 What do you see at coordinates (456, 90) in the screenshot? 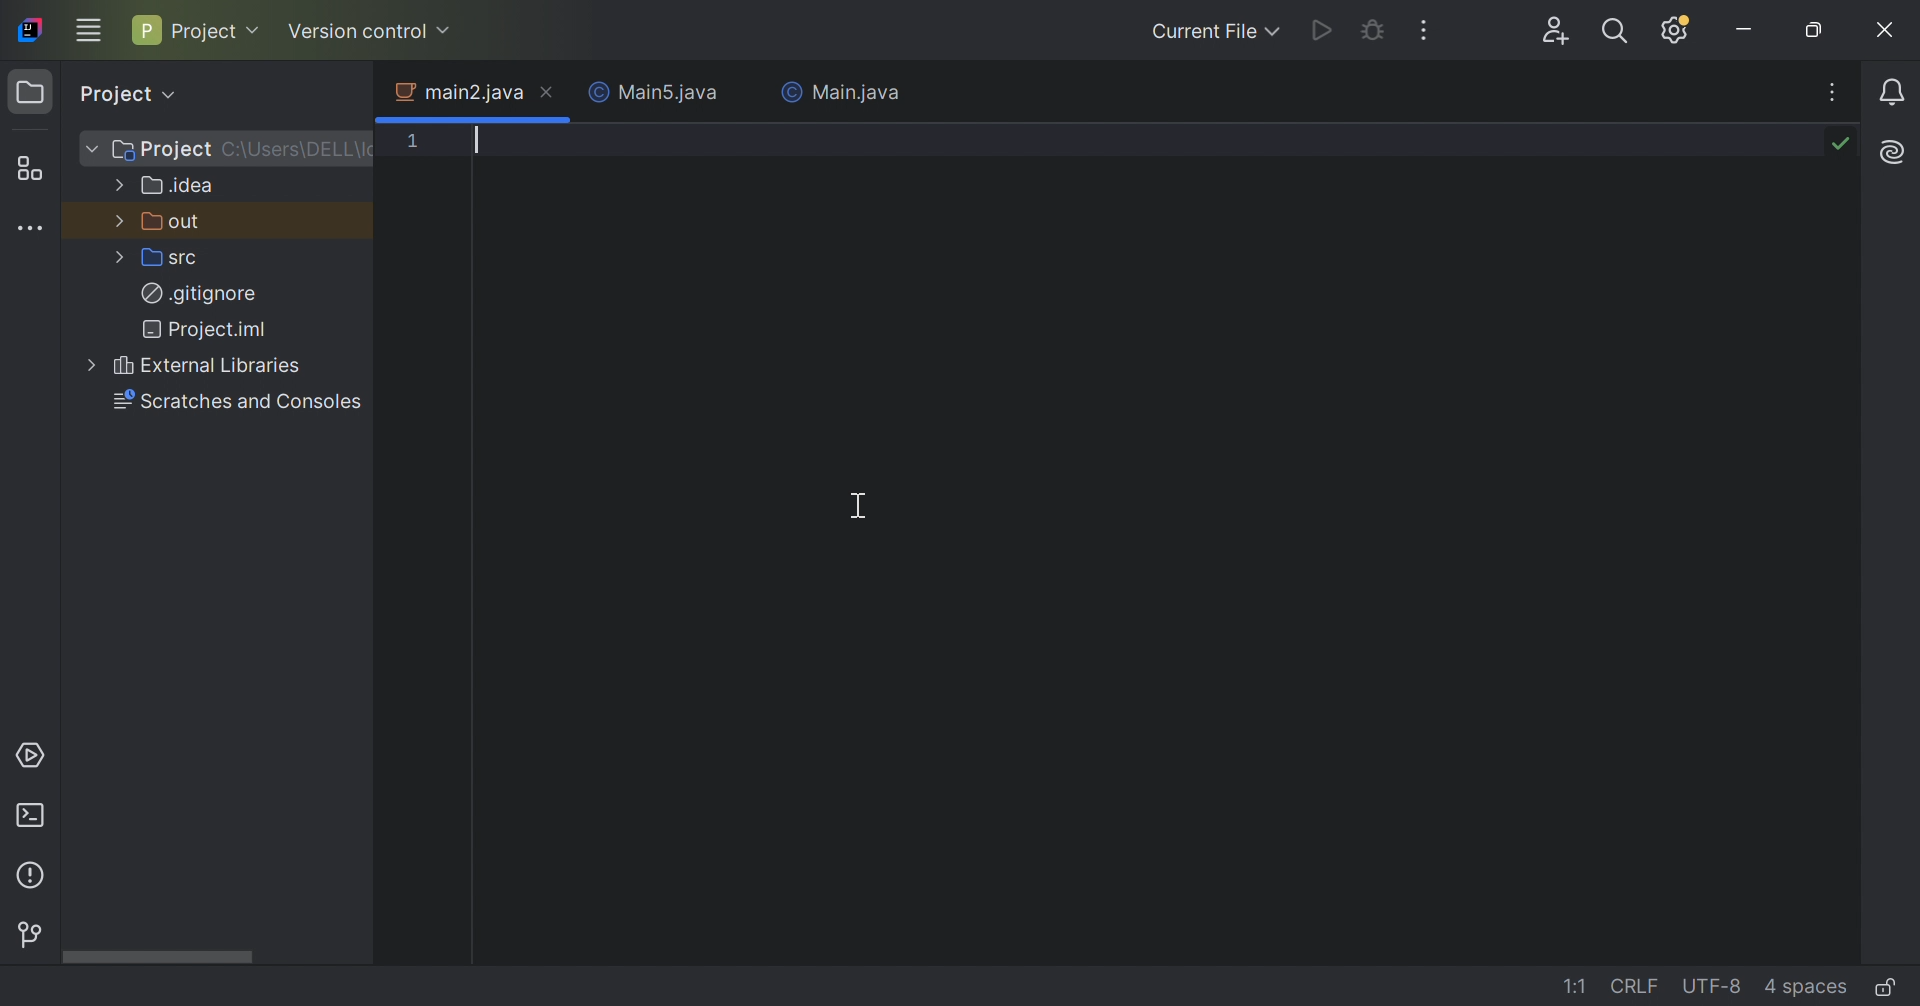
I see `main2.java` at bounding box center [456, 90].